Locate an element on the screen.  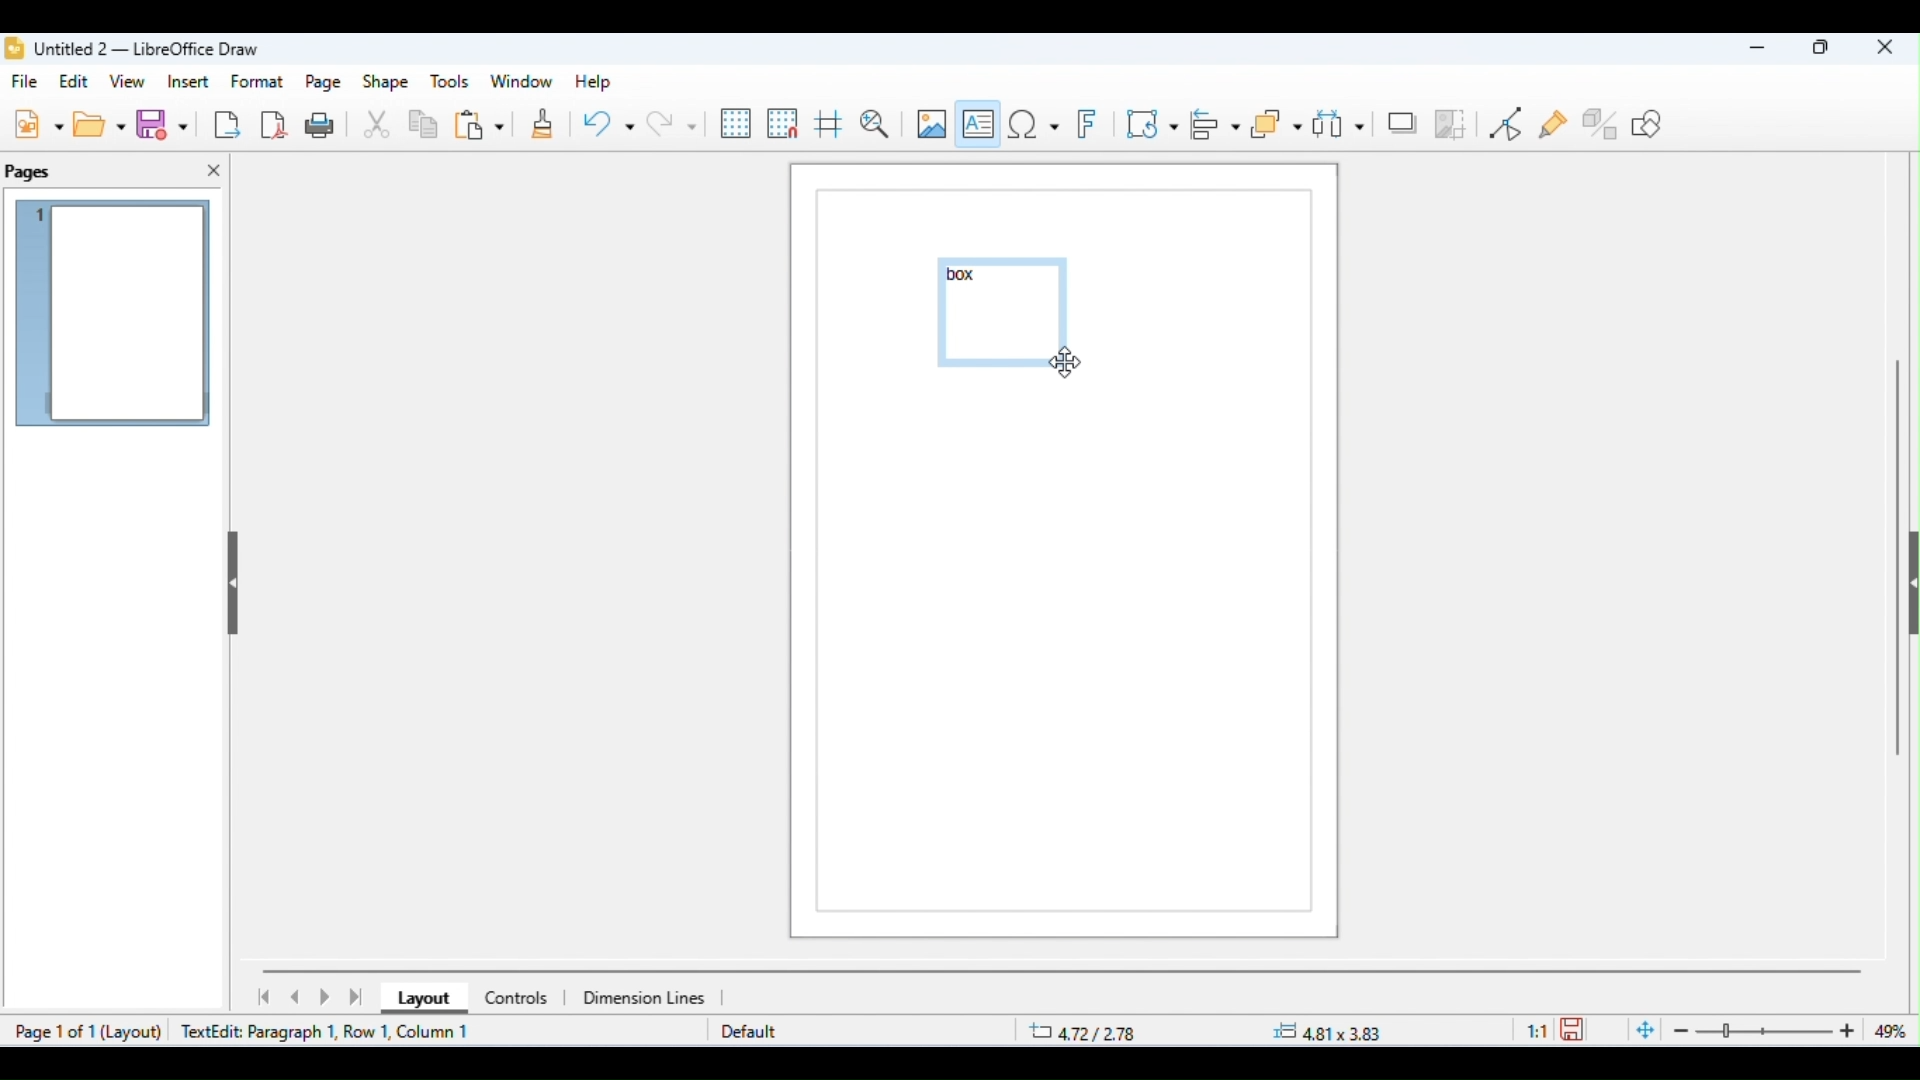
close is located at coordinates (1885, 49).